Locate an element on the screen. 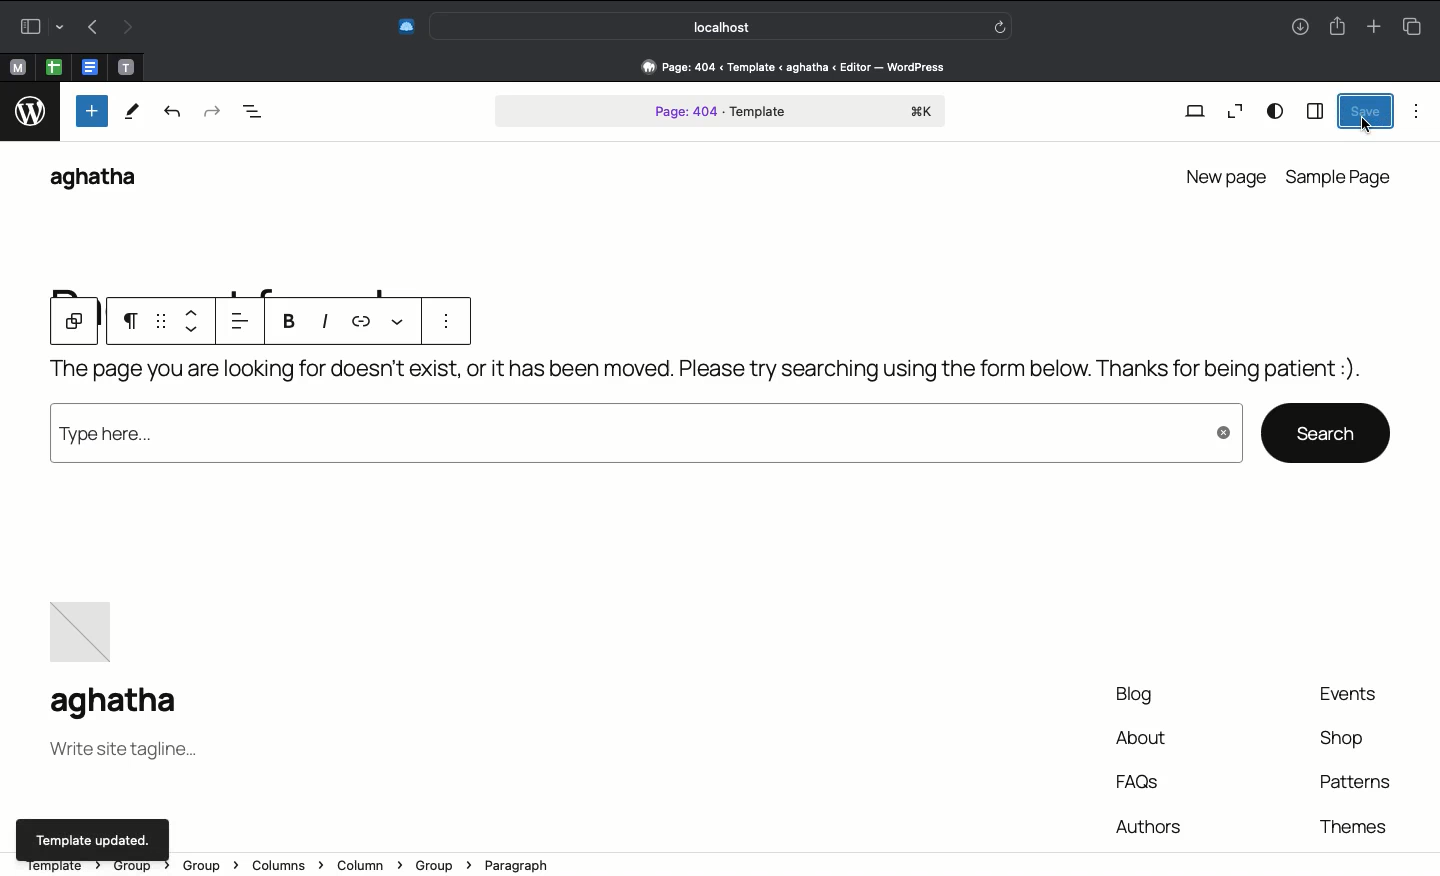 This screenshot has height=876, width=1440. Downlaods is located at coordinates (1300, 29).